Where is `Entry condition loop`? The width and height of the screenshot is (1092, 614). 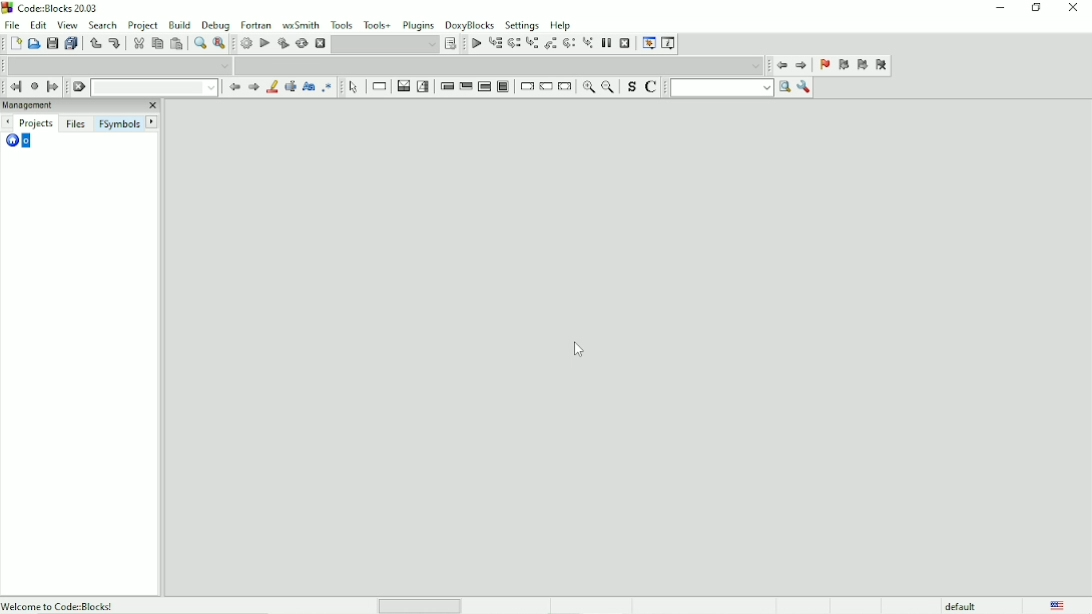 Entry condition loop is located at coordinates (446, 86).